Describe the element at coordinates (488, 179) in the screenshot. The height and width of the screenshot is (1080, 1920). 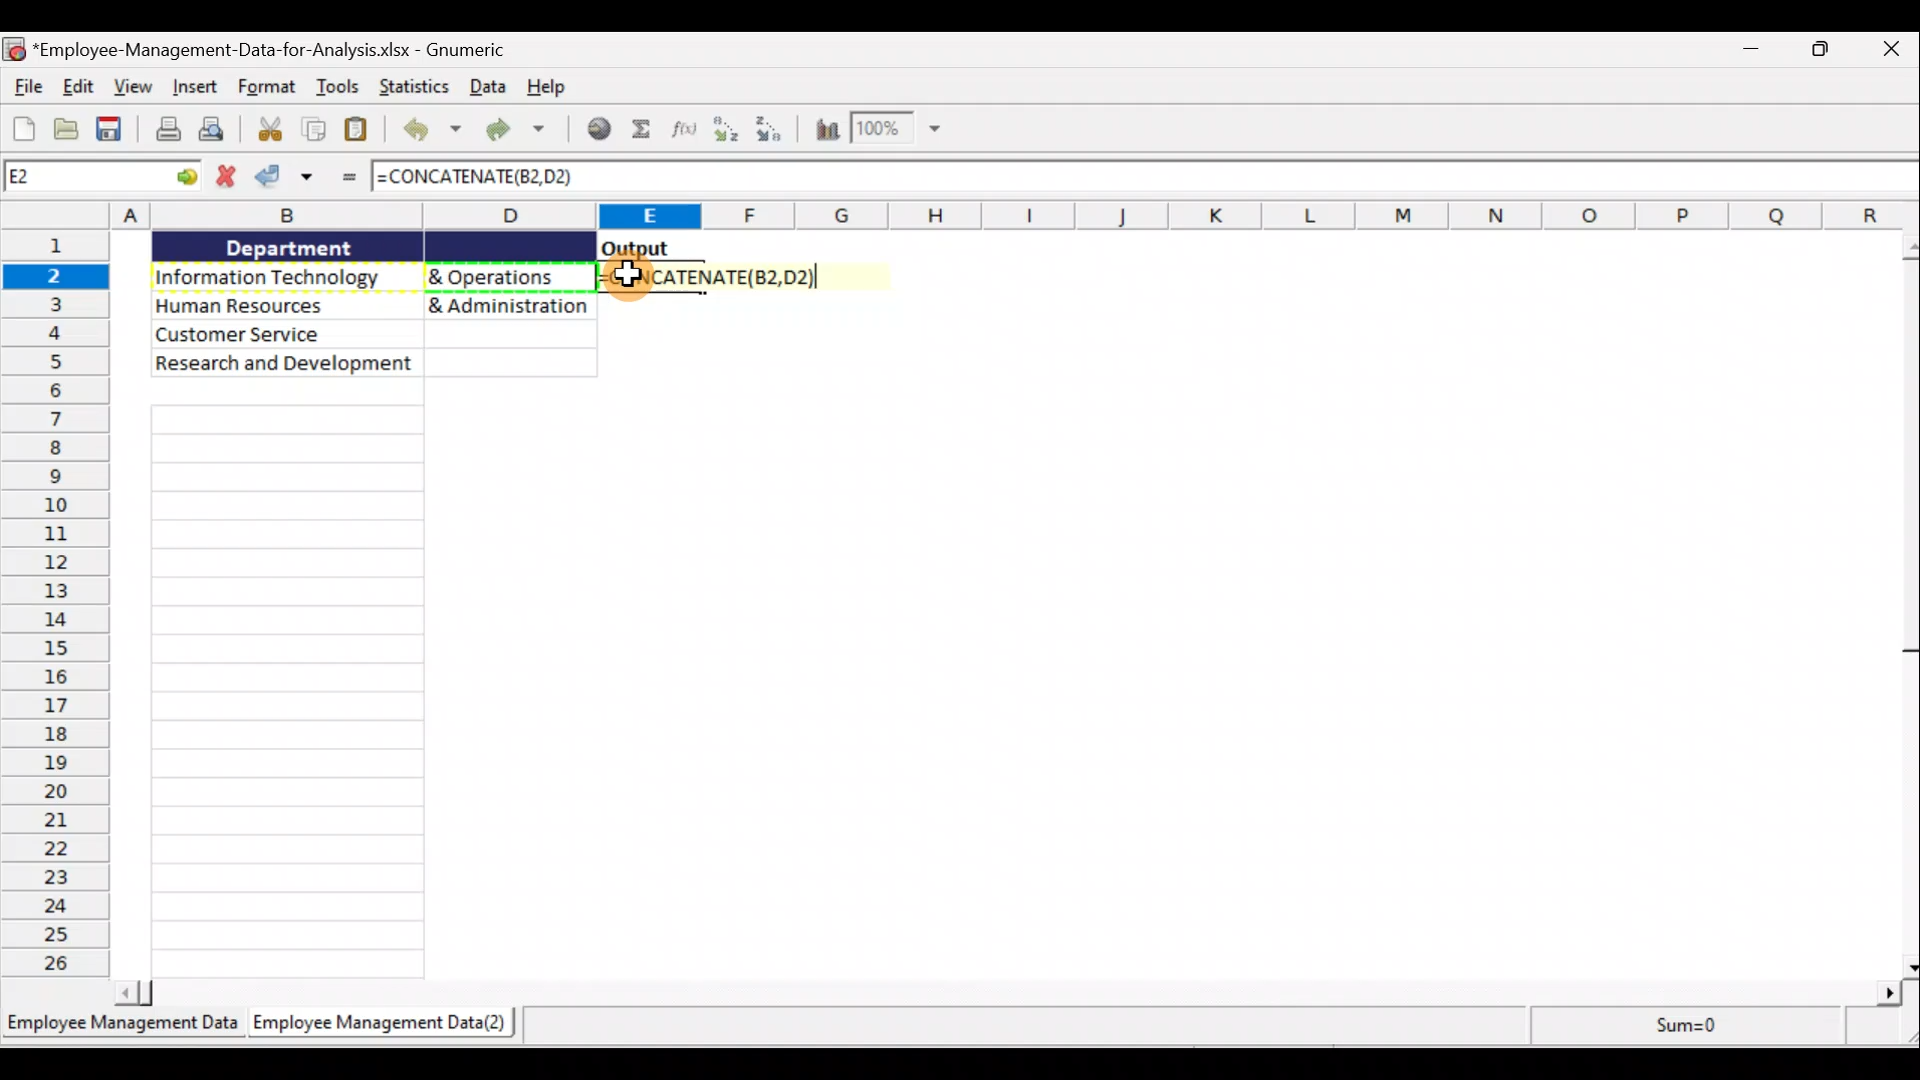
I see `=CONCATENATE(B2,D2)` at that location.